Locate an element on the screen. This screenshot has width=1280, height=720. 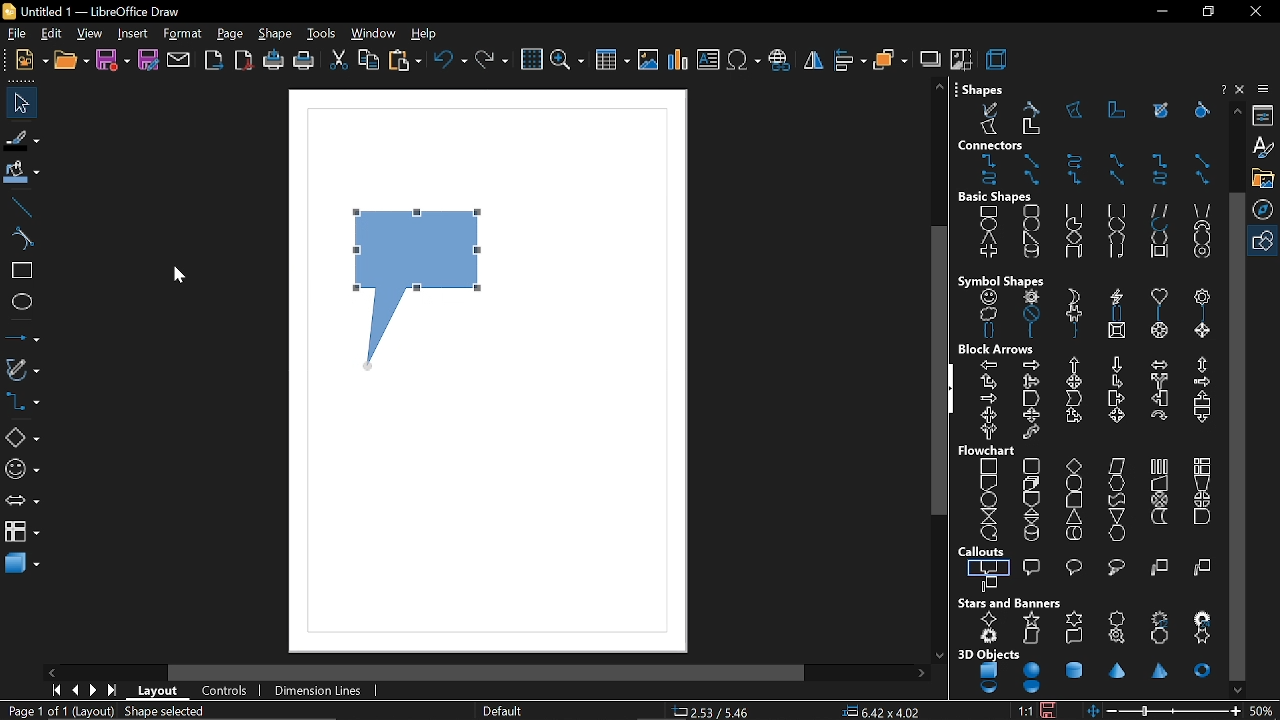
format is located at coordinates (180, 33).